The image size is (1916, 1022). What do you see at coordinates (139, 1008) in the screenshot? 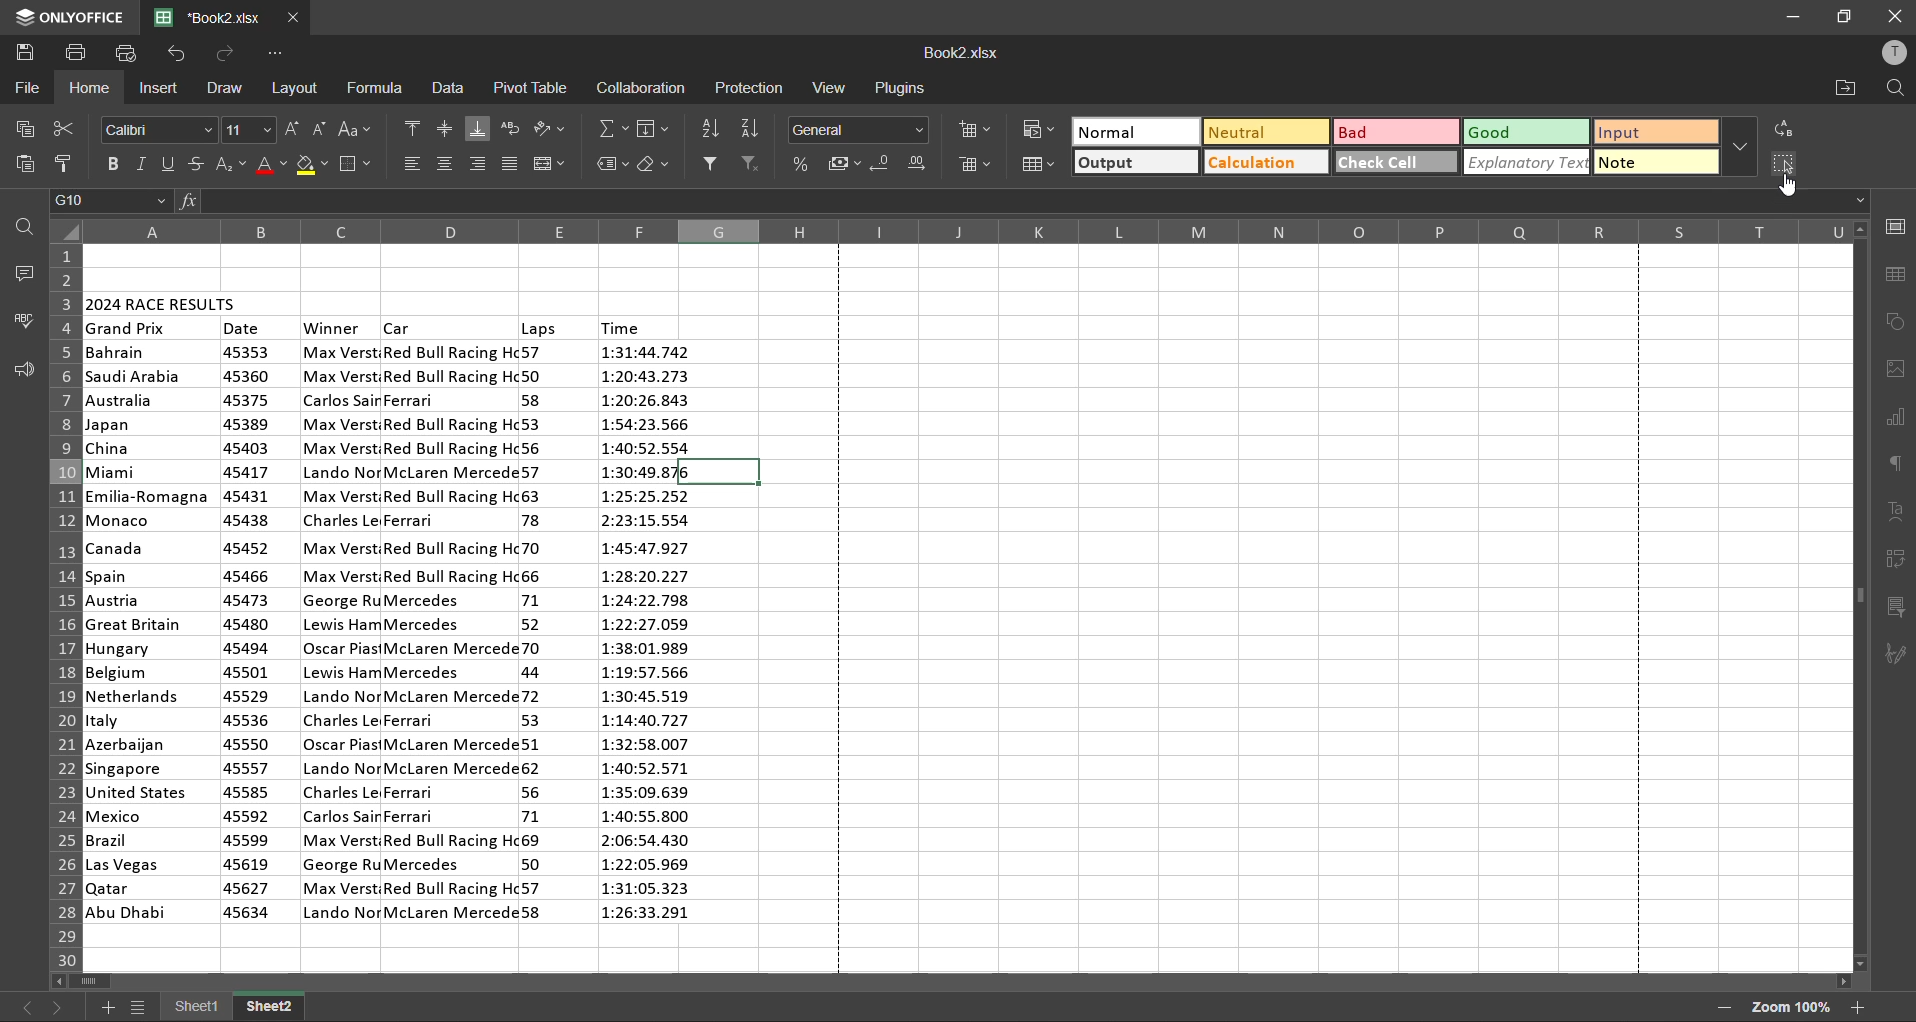
I see `sheet list` at bounding box center [139, 1008].